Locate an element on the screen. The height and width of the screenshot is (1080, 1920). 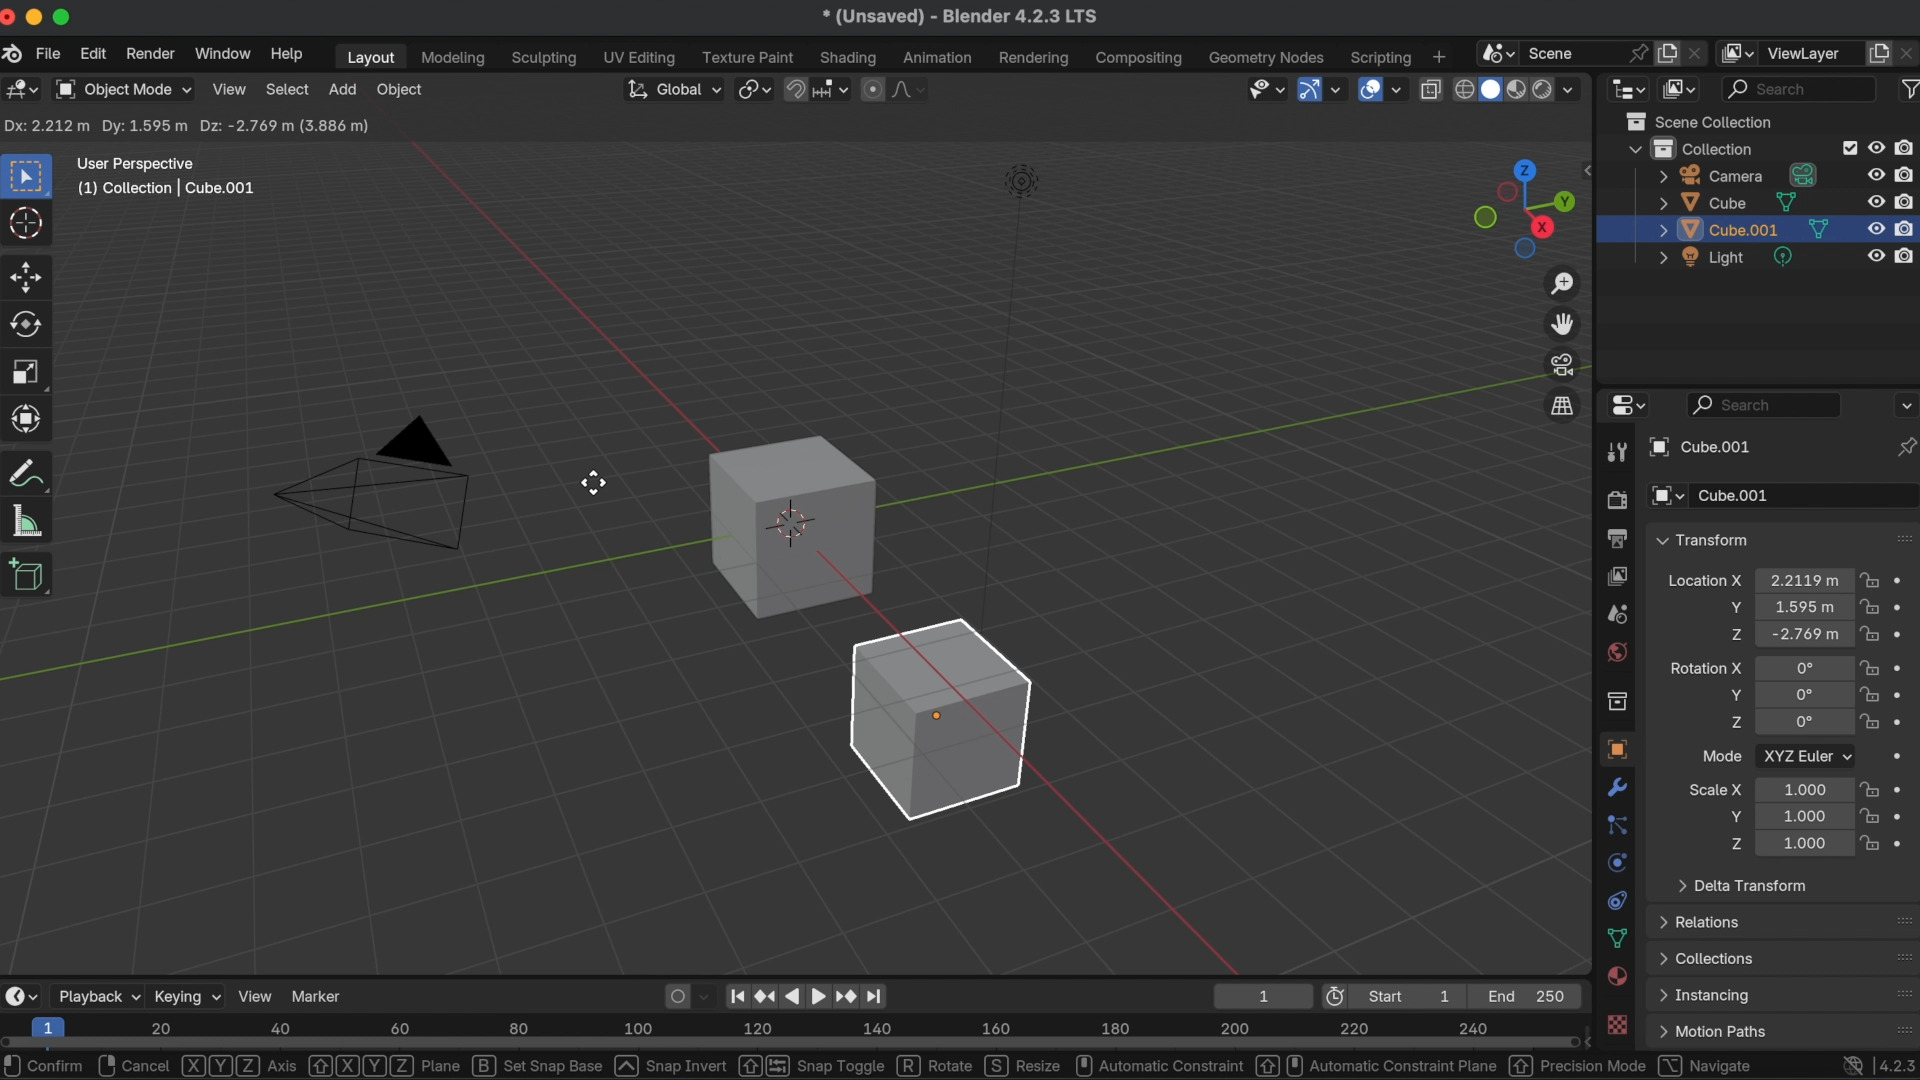
Start 1 is located at coordinates (1417, 996).